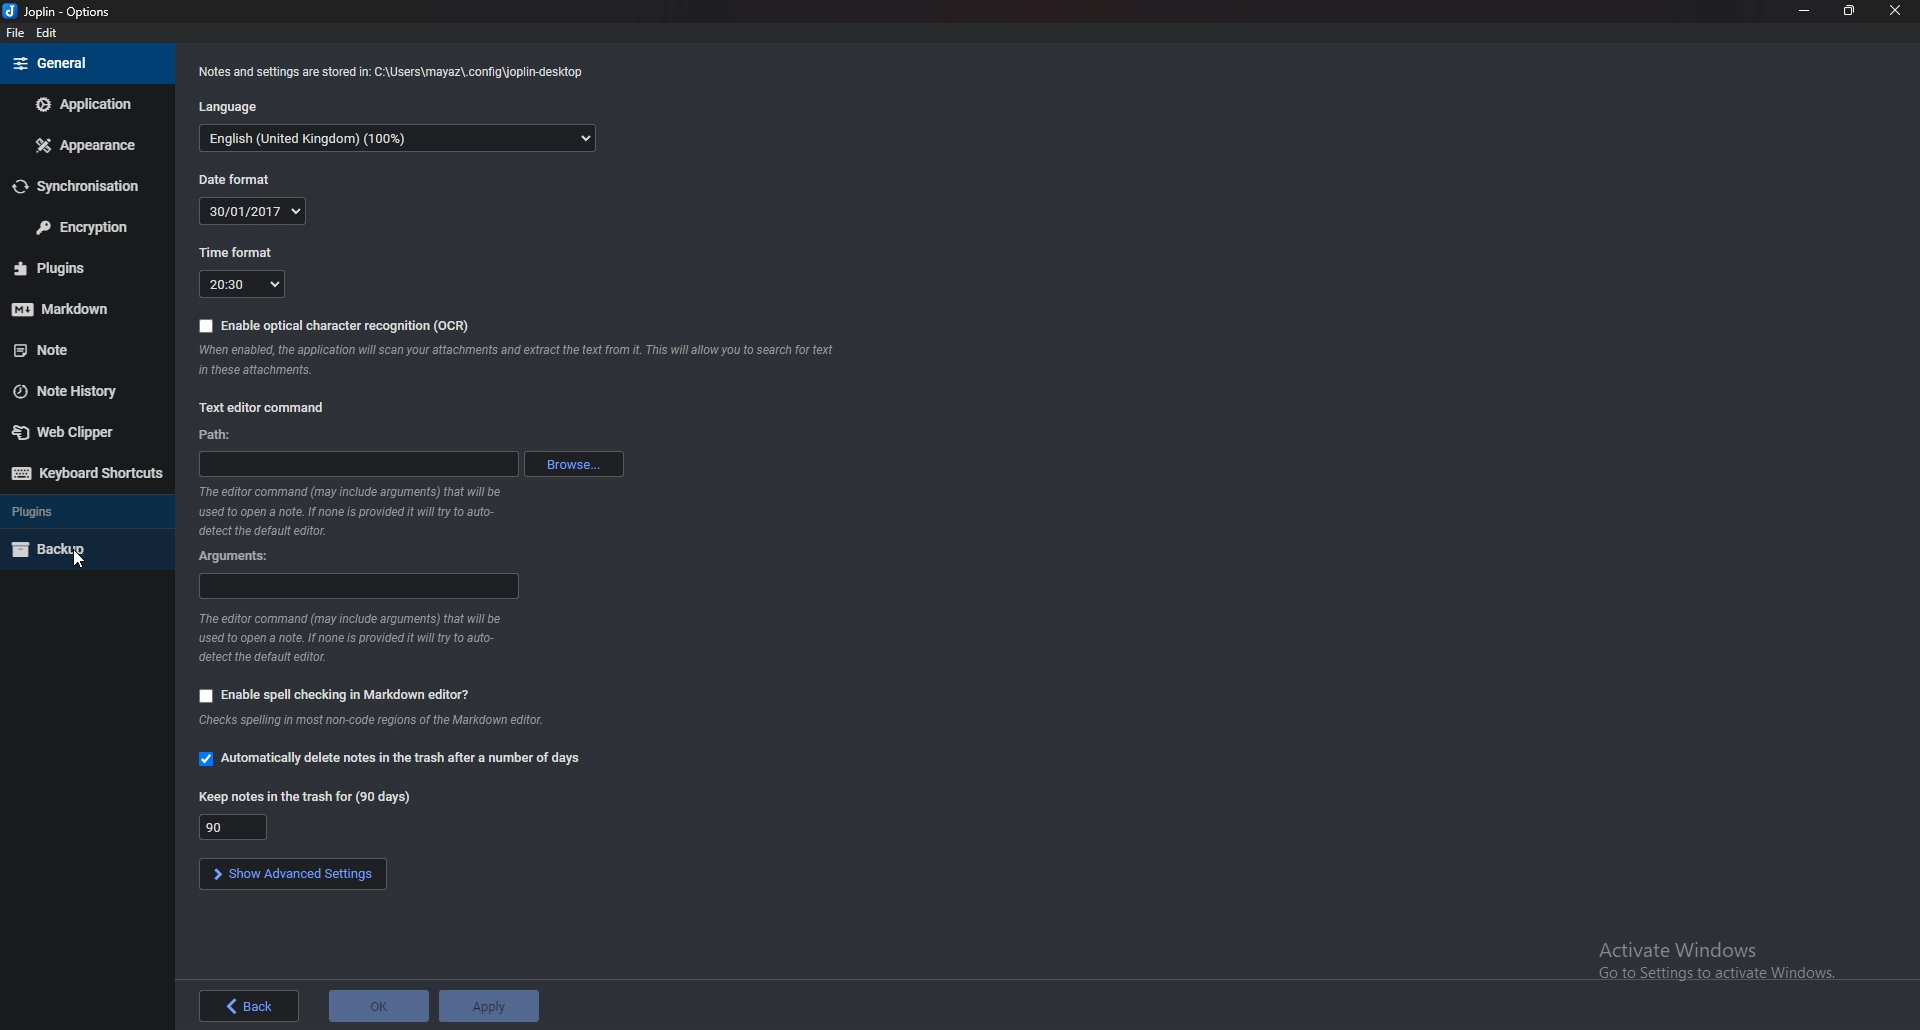  Describe the element at coordinates (81, 549) in the screenshot. I see `Back up` at that location.